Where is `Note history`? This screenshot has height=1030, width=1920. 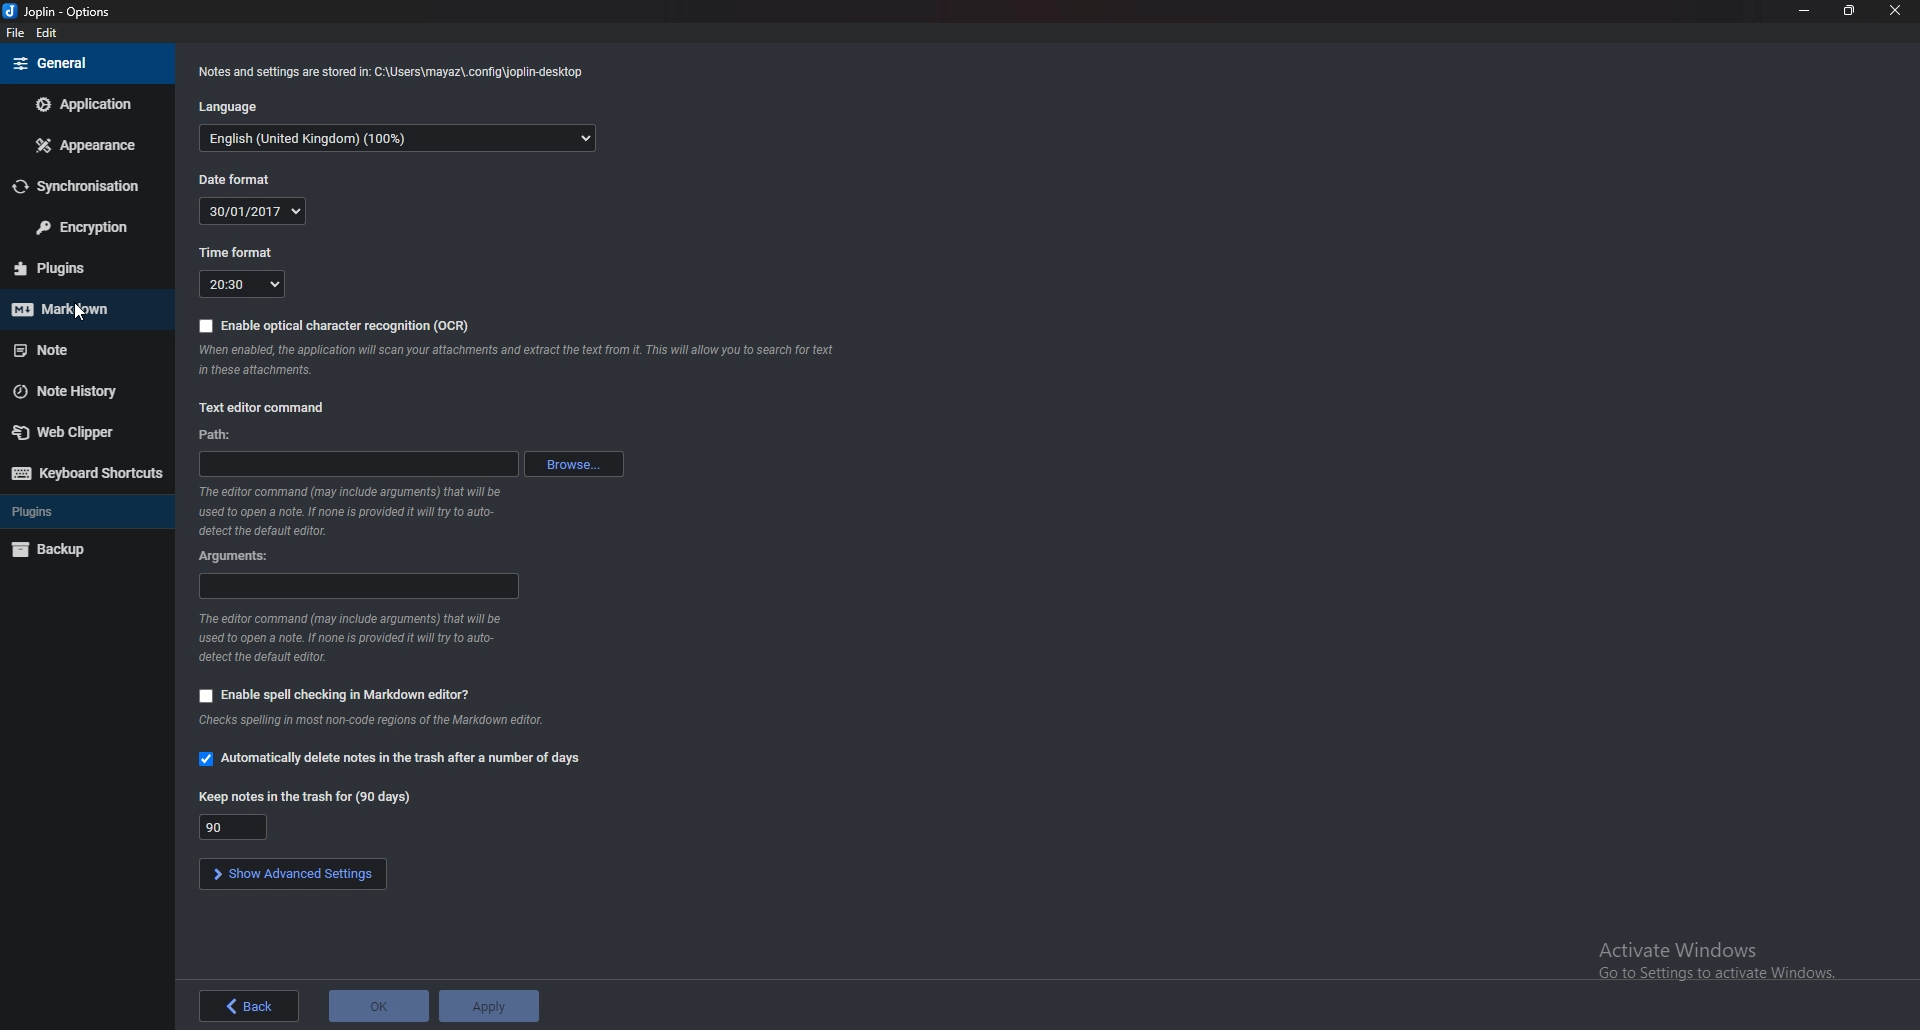
Note history is located at coordinates (78, 391).